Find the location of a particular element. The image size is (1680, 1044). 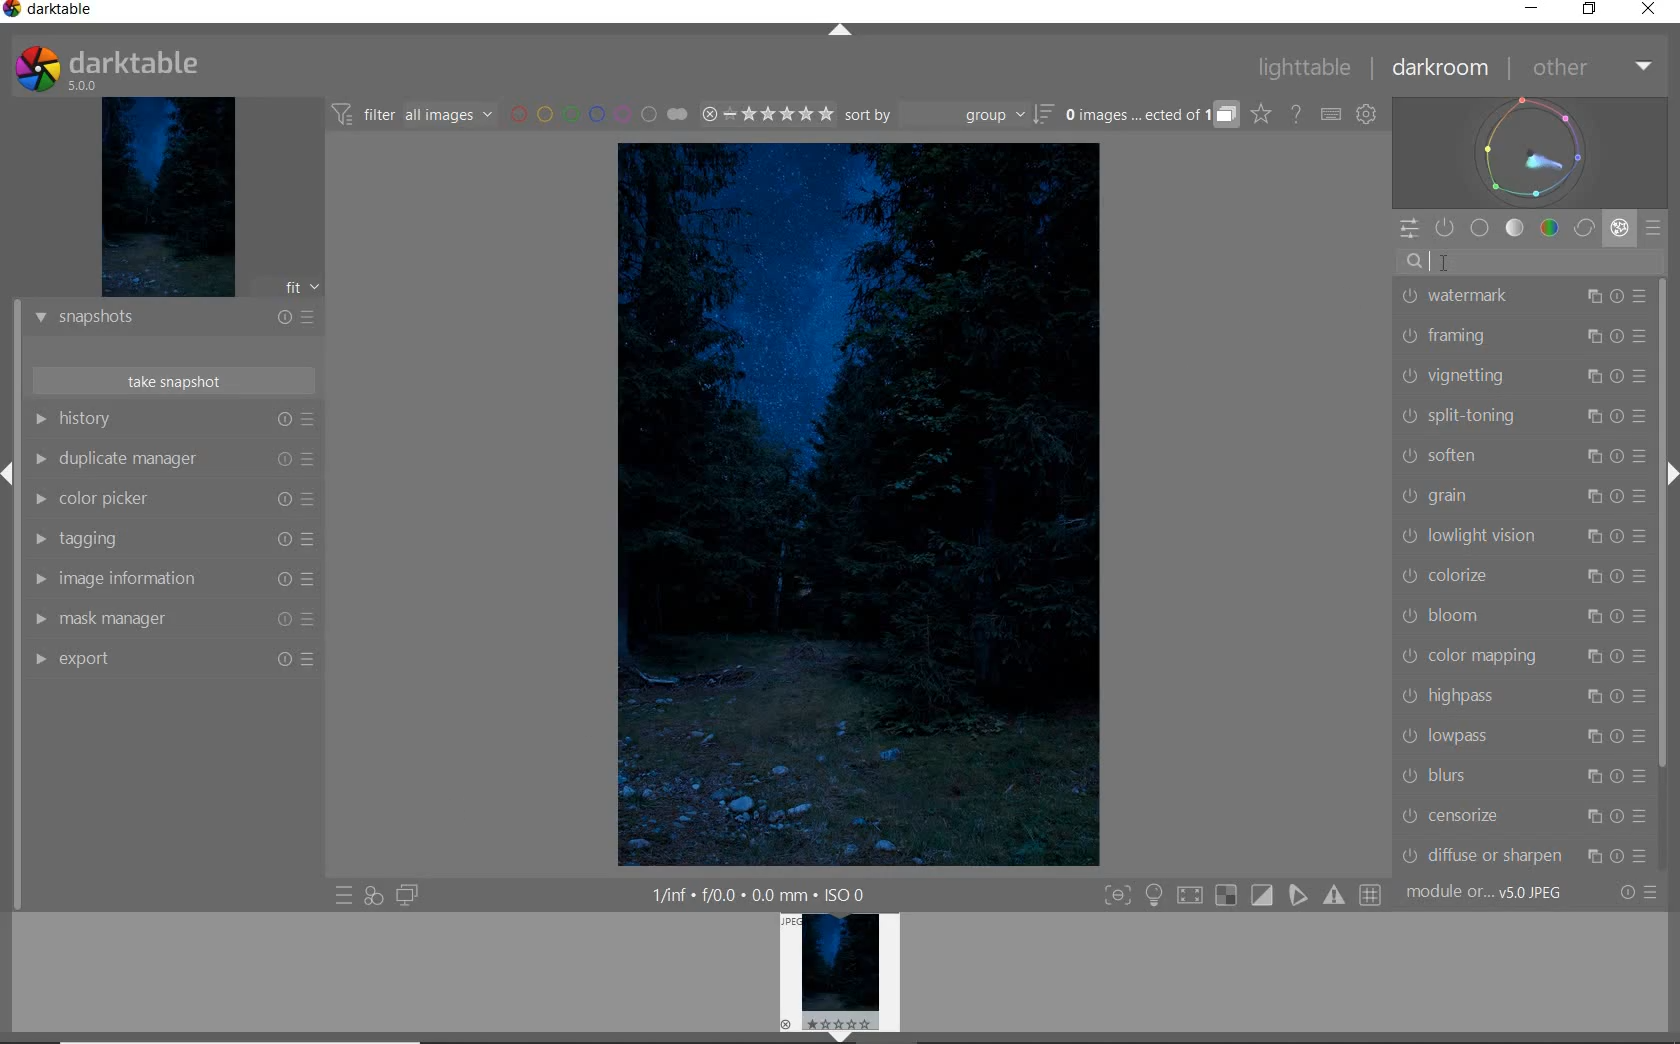

TOGGLE MODES is located at coordinates (1242, 895).